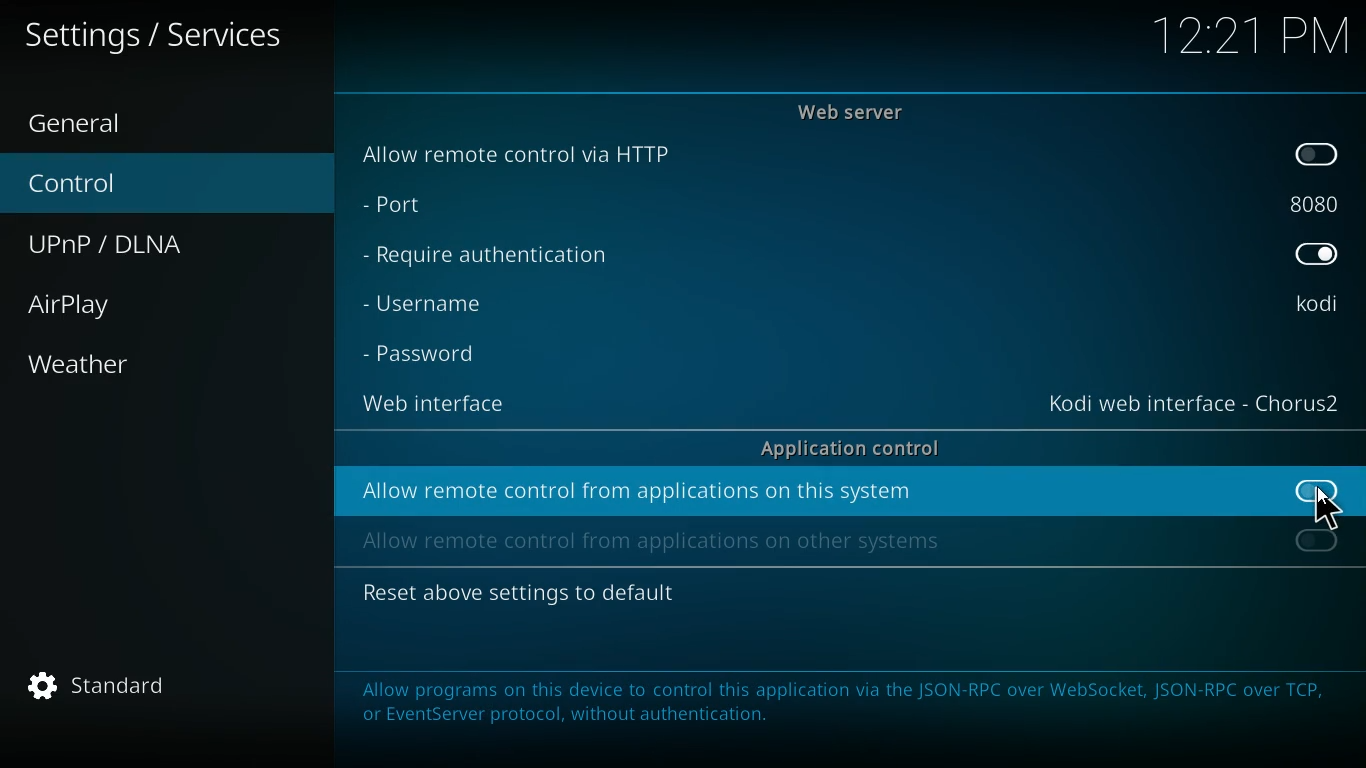 The width and height of the screenshot is (1366, 768). I want to click on time, so click(1251, 33).